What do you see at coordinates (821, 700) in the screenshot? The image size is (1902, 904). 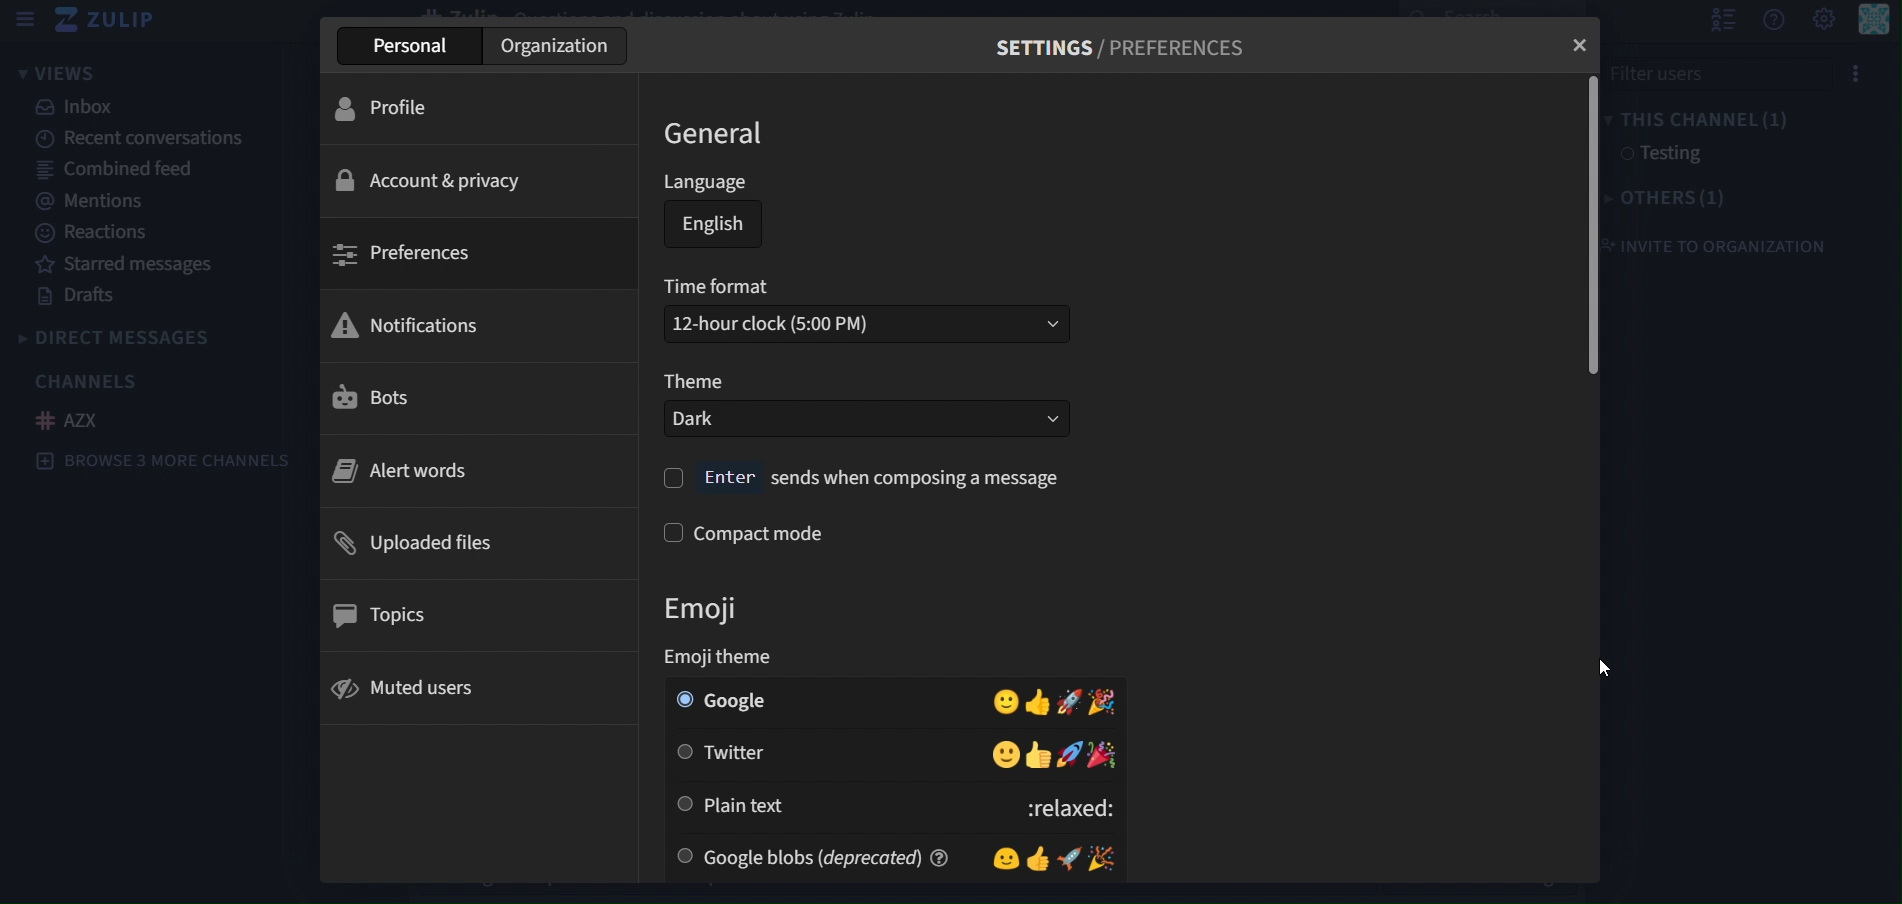 I see `google` at bounding box center [821, 700].